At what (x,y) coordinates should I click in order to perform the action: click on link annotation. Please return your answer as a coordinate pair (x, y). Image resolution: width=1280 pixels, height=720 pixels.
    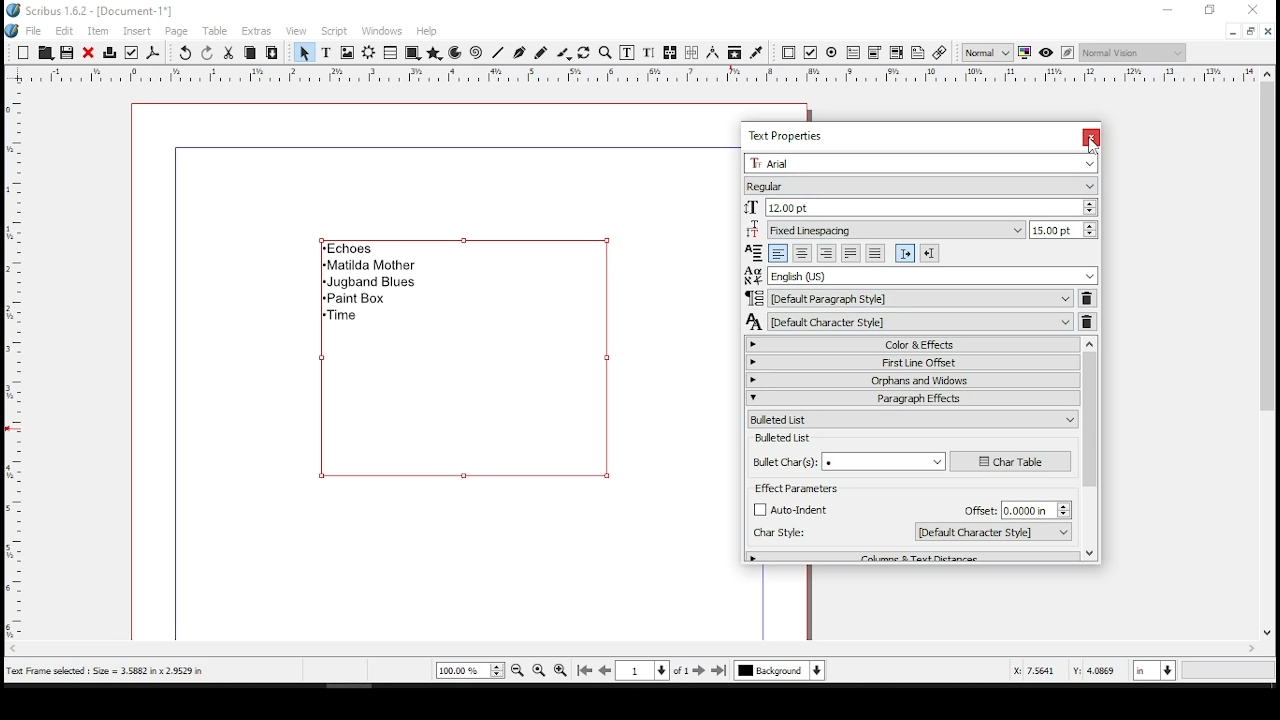
    Looking at the image, I should click on (940, 53).